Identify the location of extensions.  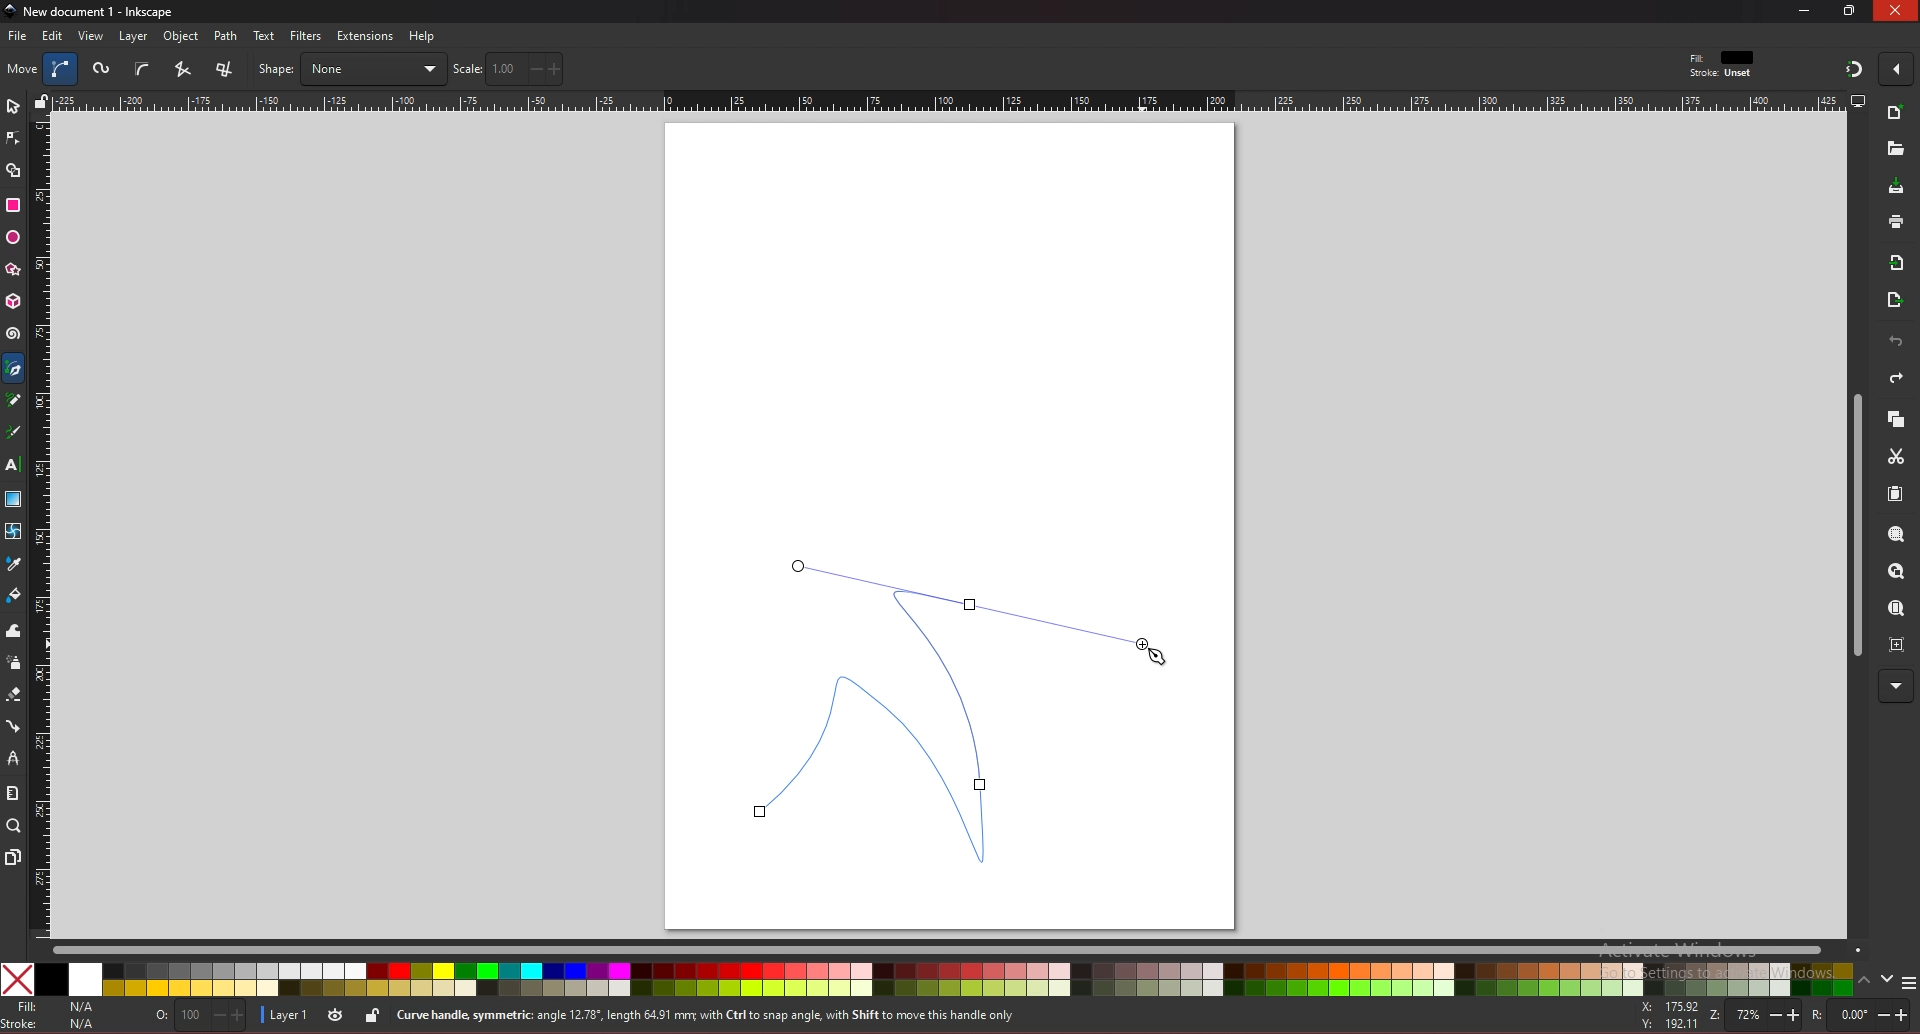
(364, 37).